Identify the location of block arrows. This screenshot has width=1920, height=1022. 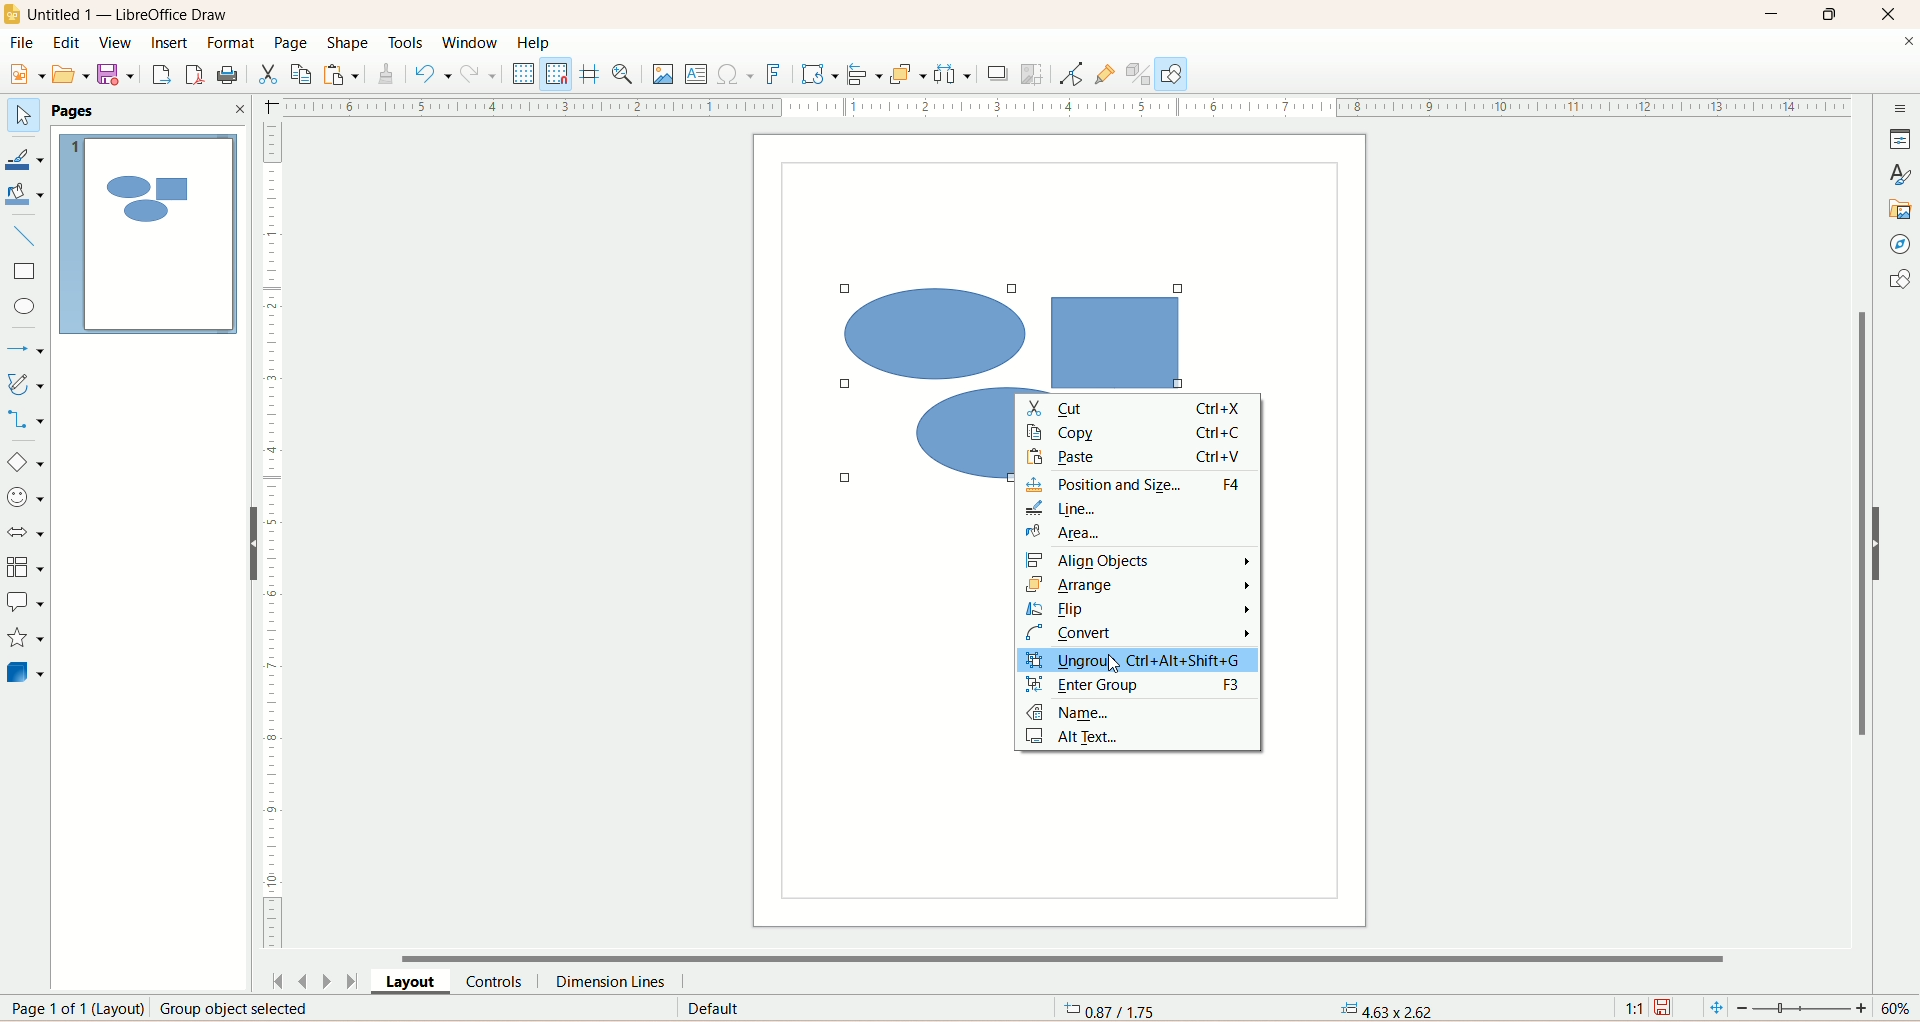
(27, 534).